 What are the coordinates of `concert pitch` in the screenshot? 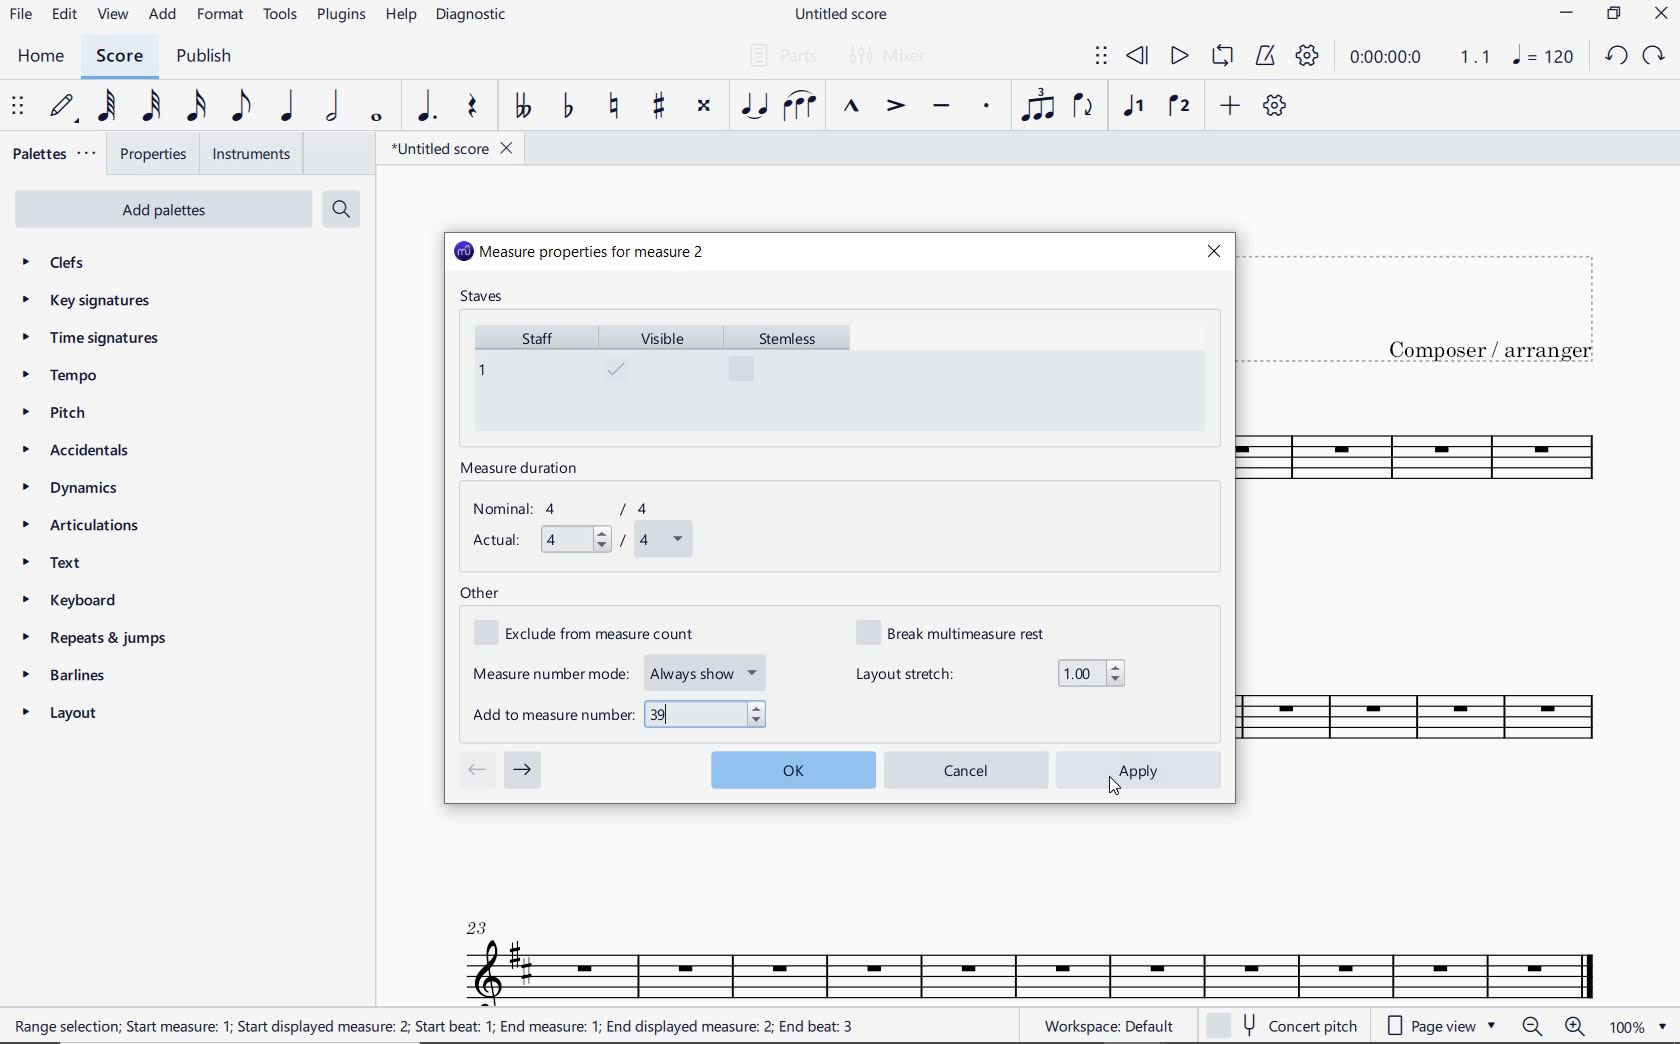 It's located at (1285, 1026).